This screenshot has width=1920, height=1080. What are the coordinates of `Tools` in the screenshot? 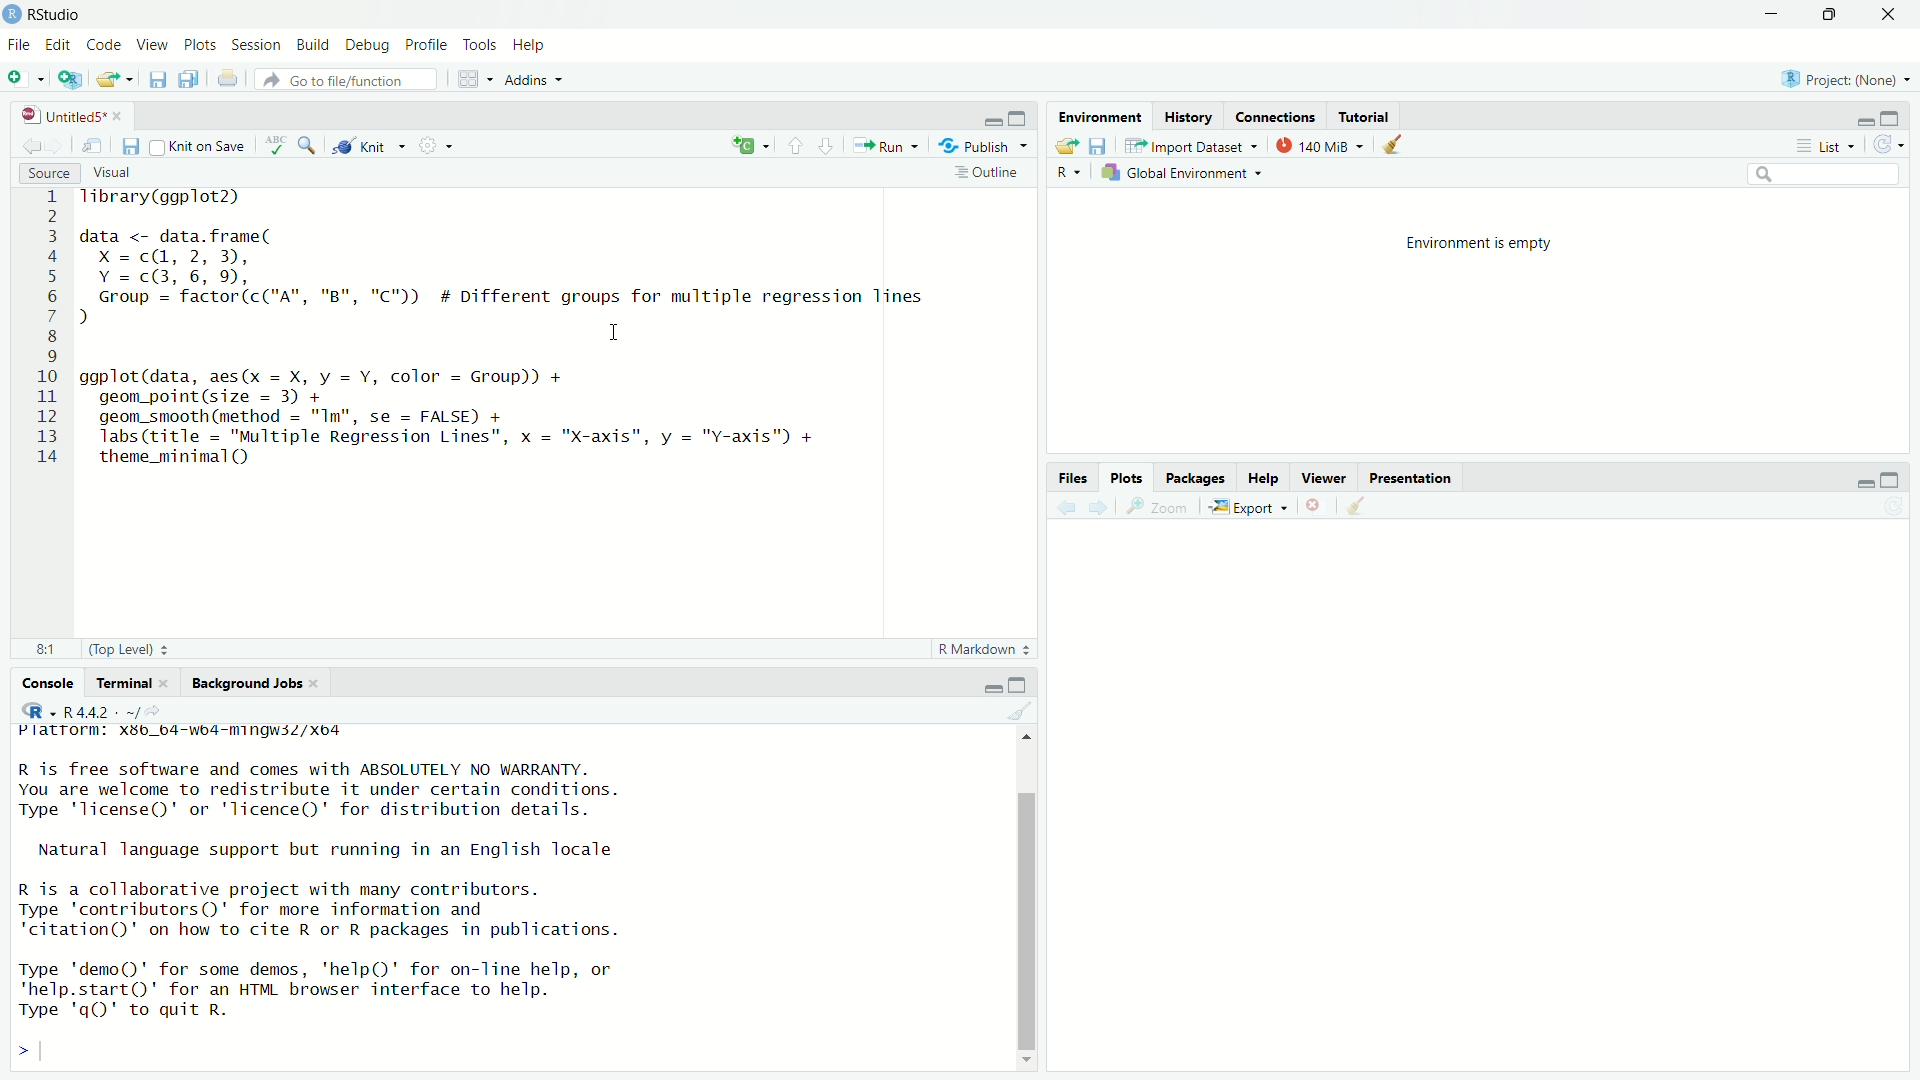 It's located at (483, 46).